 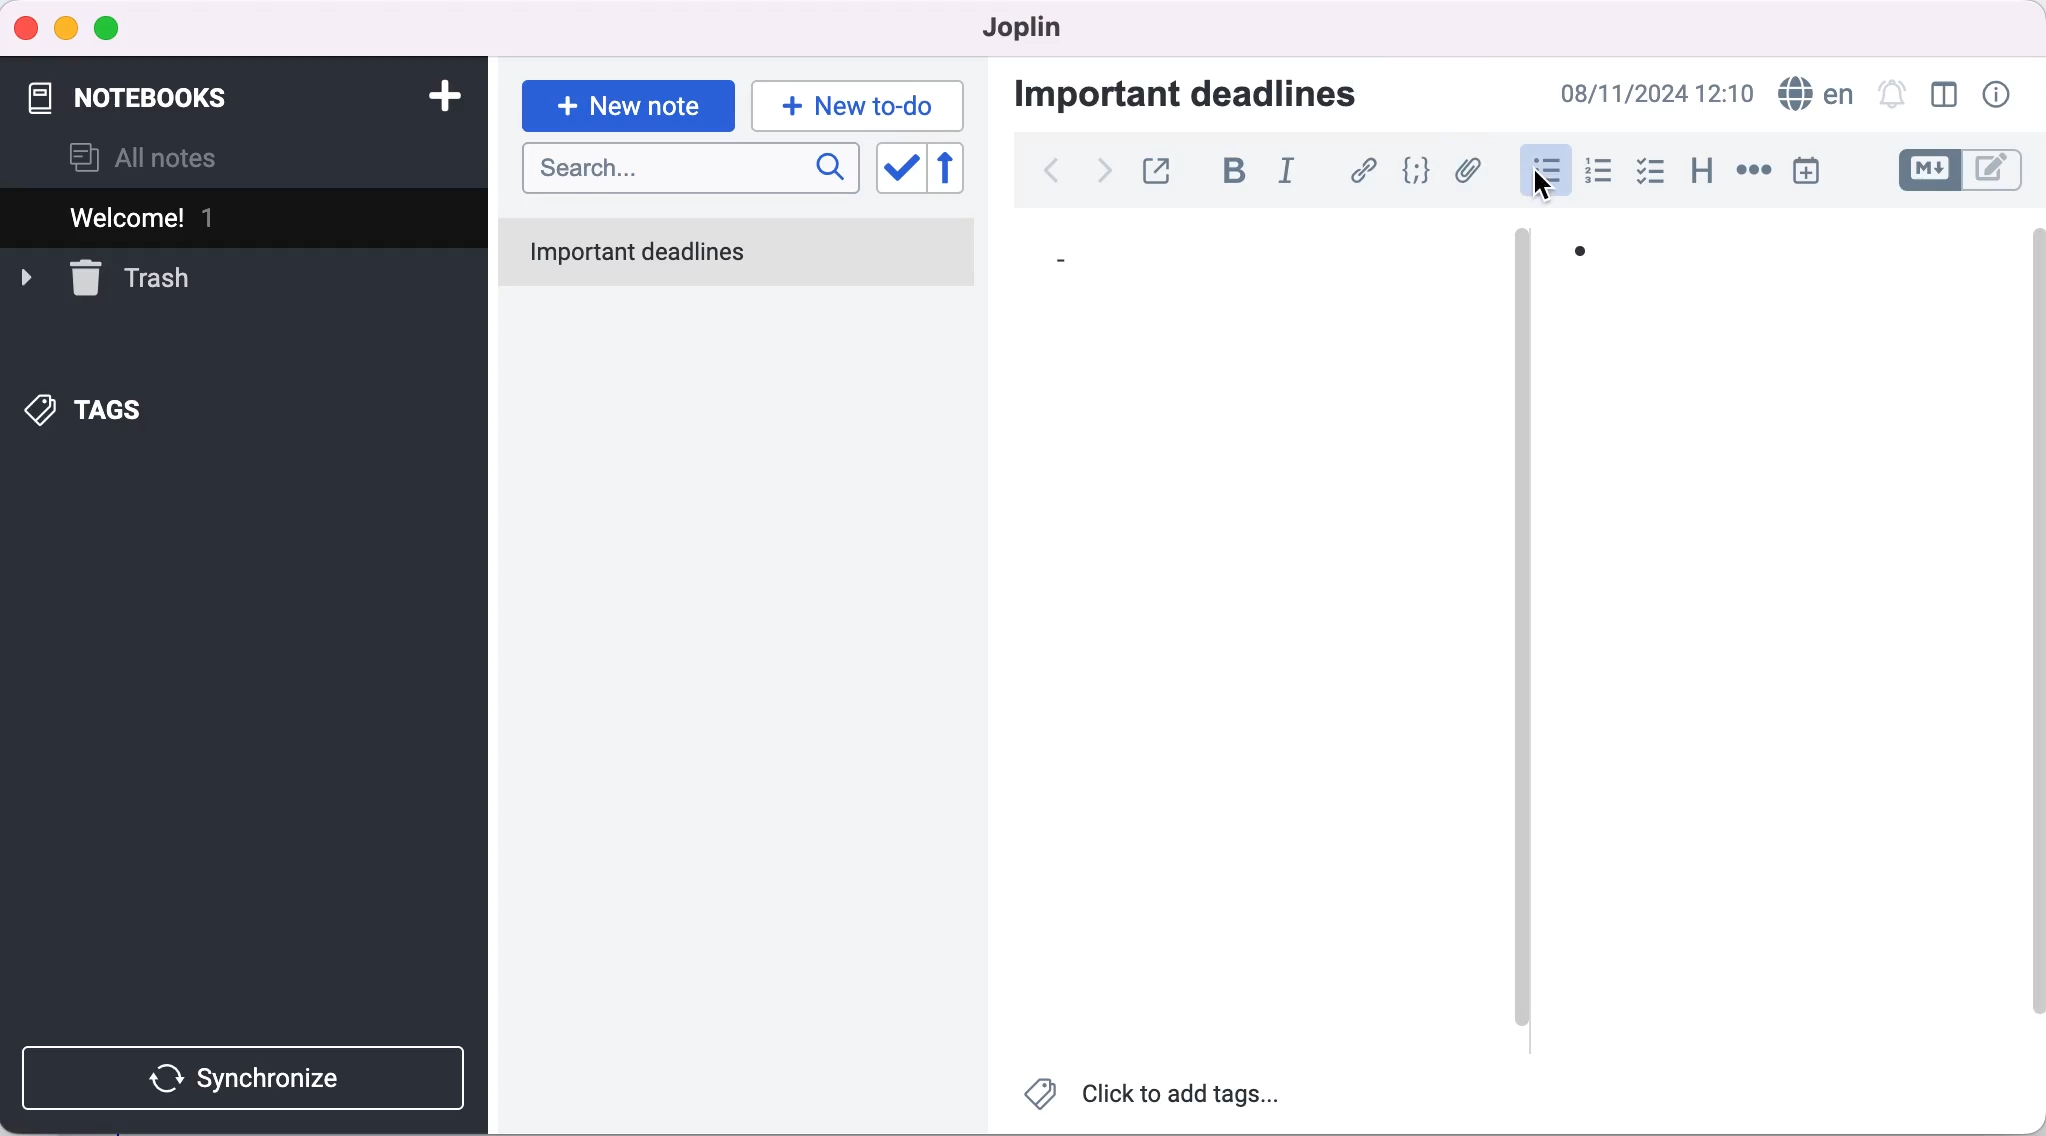 What do you see at coordinates (251, 1077) in the screenshot?
I see `synchronize` at bounding box center [251, 1077].